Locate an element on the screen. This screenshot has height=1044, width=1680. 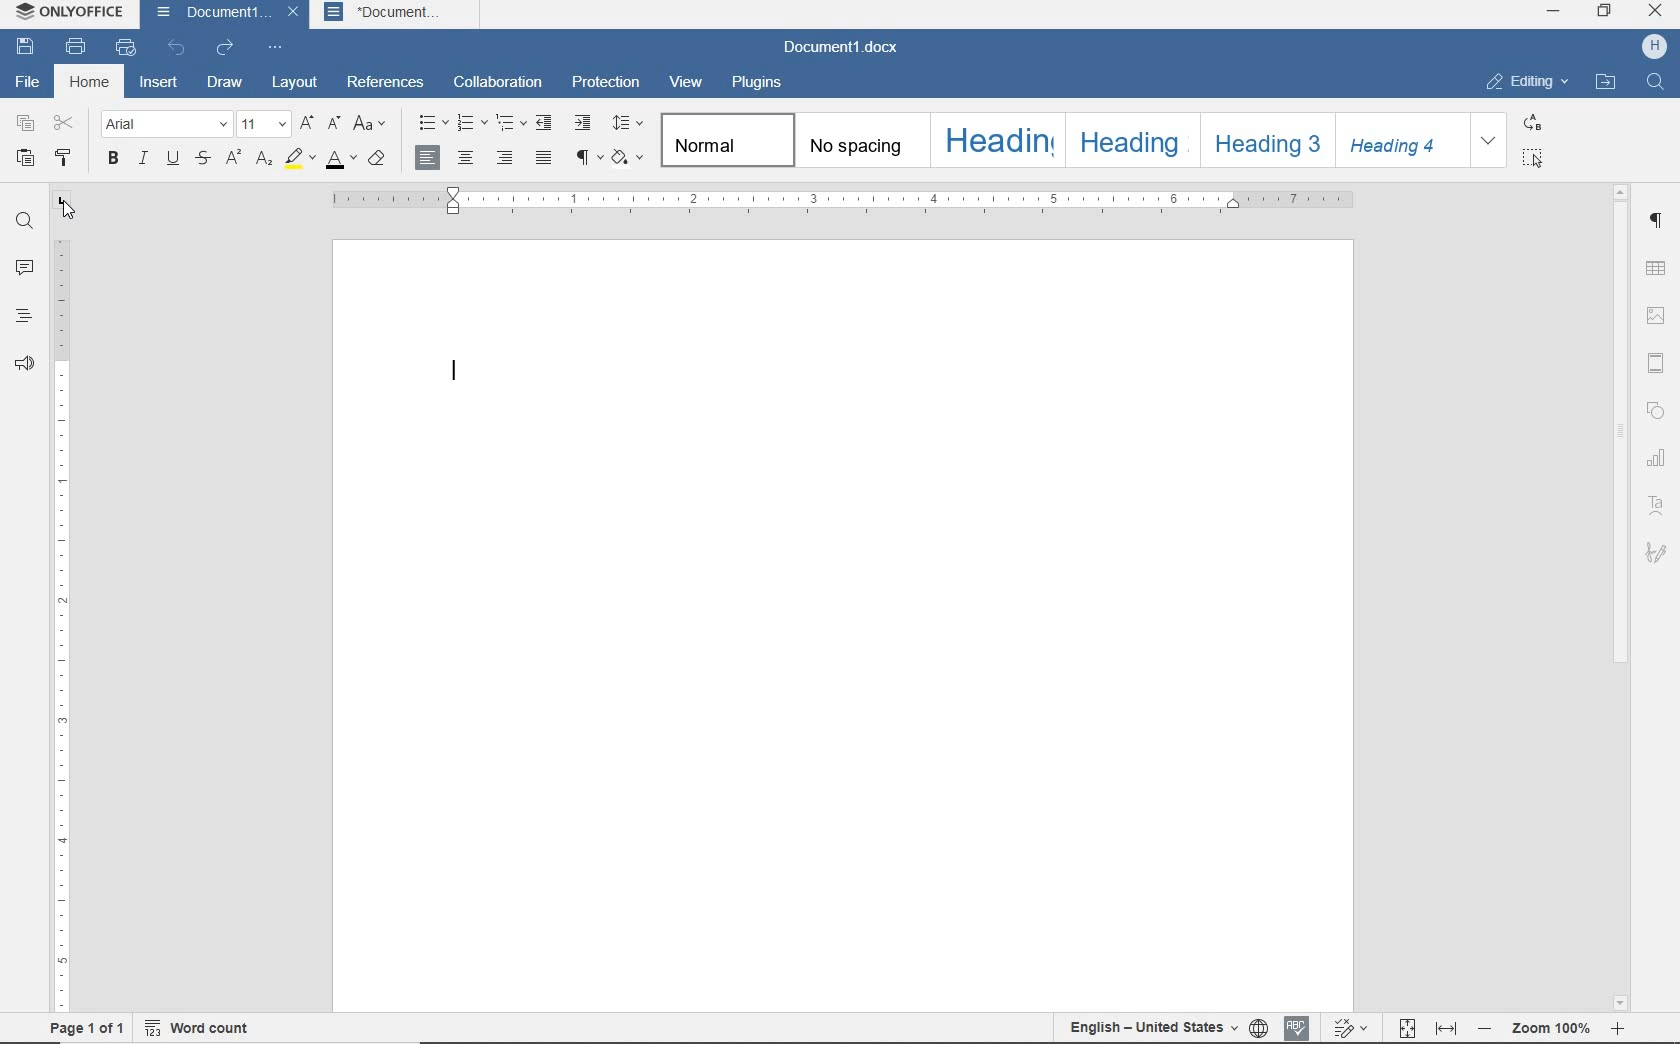
PROTECTION is located at coordinates (606, 82).